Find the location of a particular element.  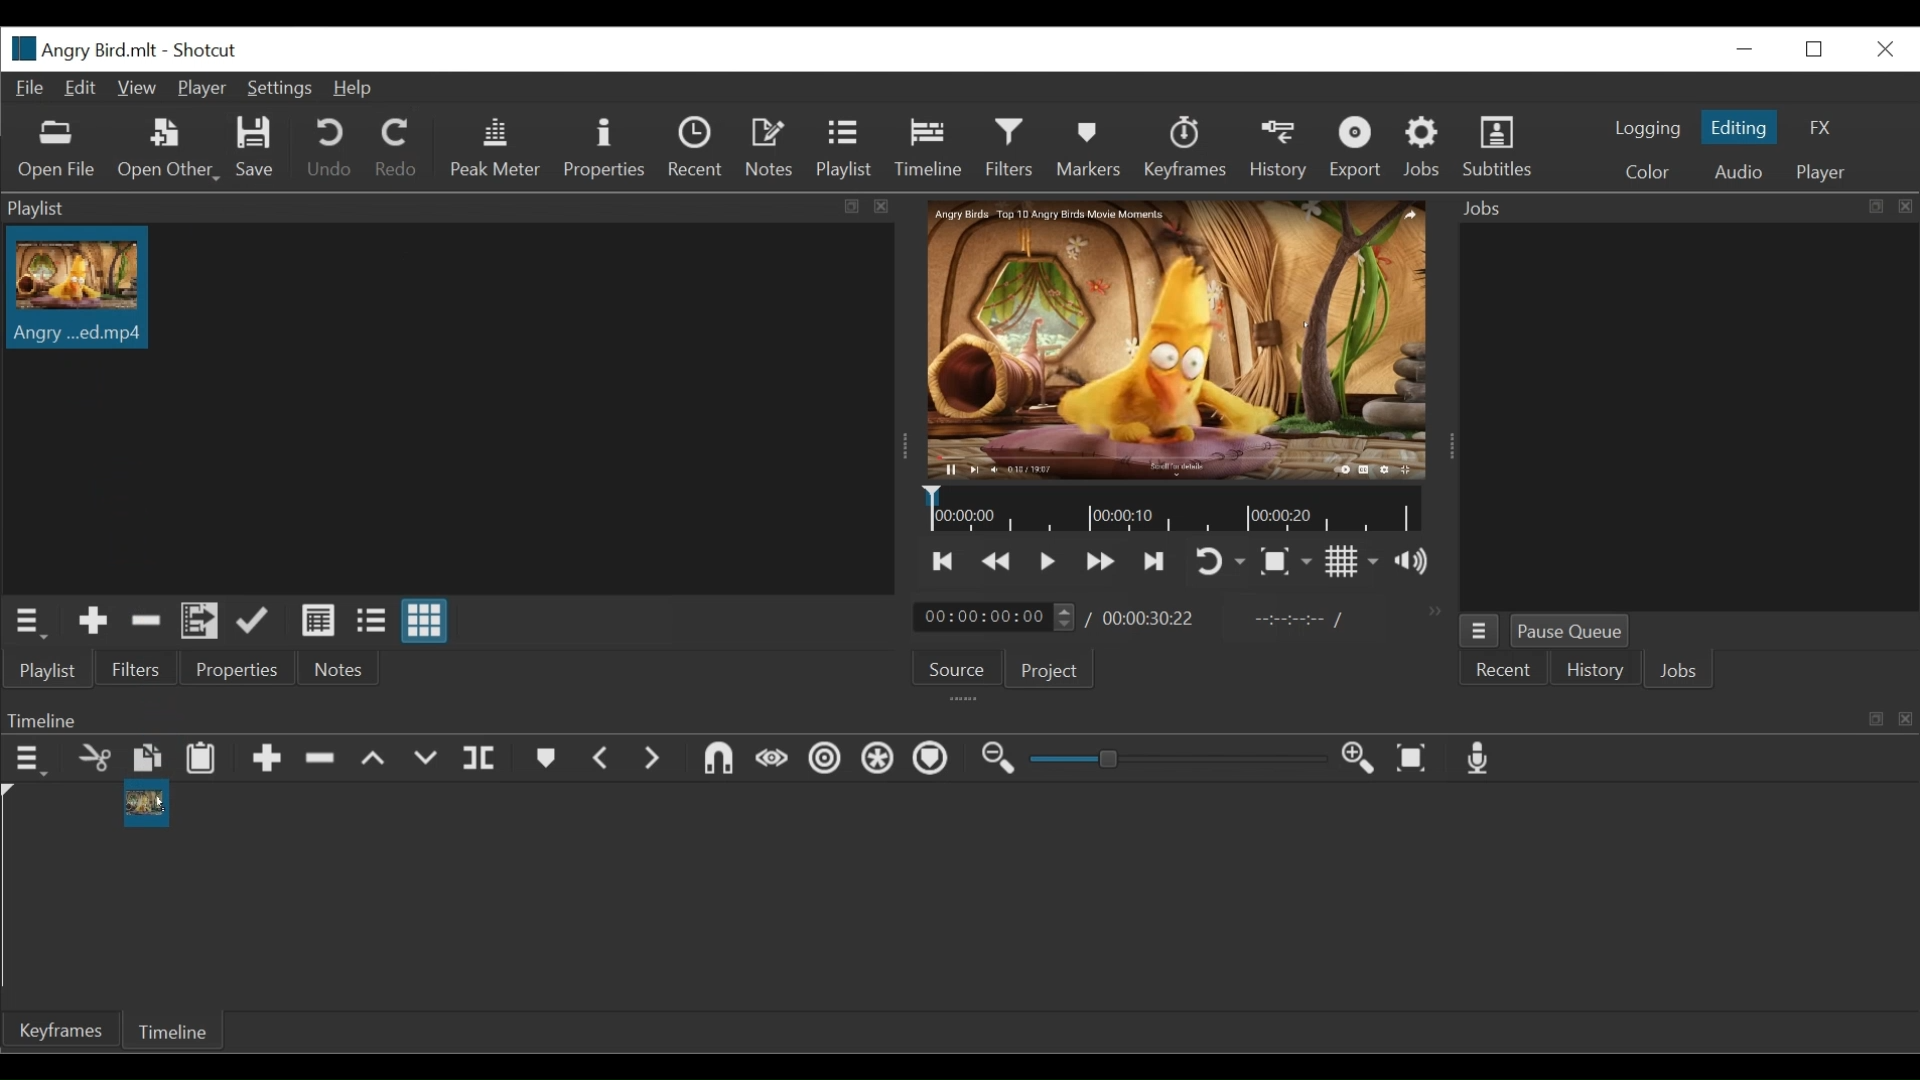

Timeline is located at coordinates (1173, 510).